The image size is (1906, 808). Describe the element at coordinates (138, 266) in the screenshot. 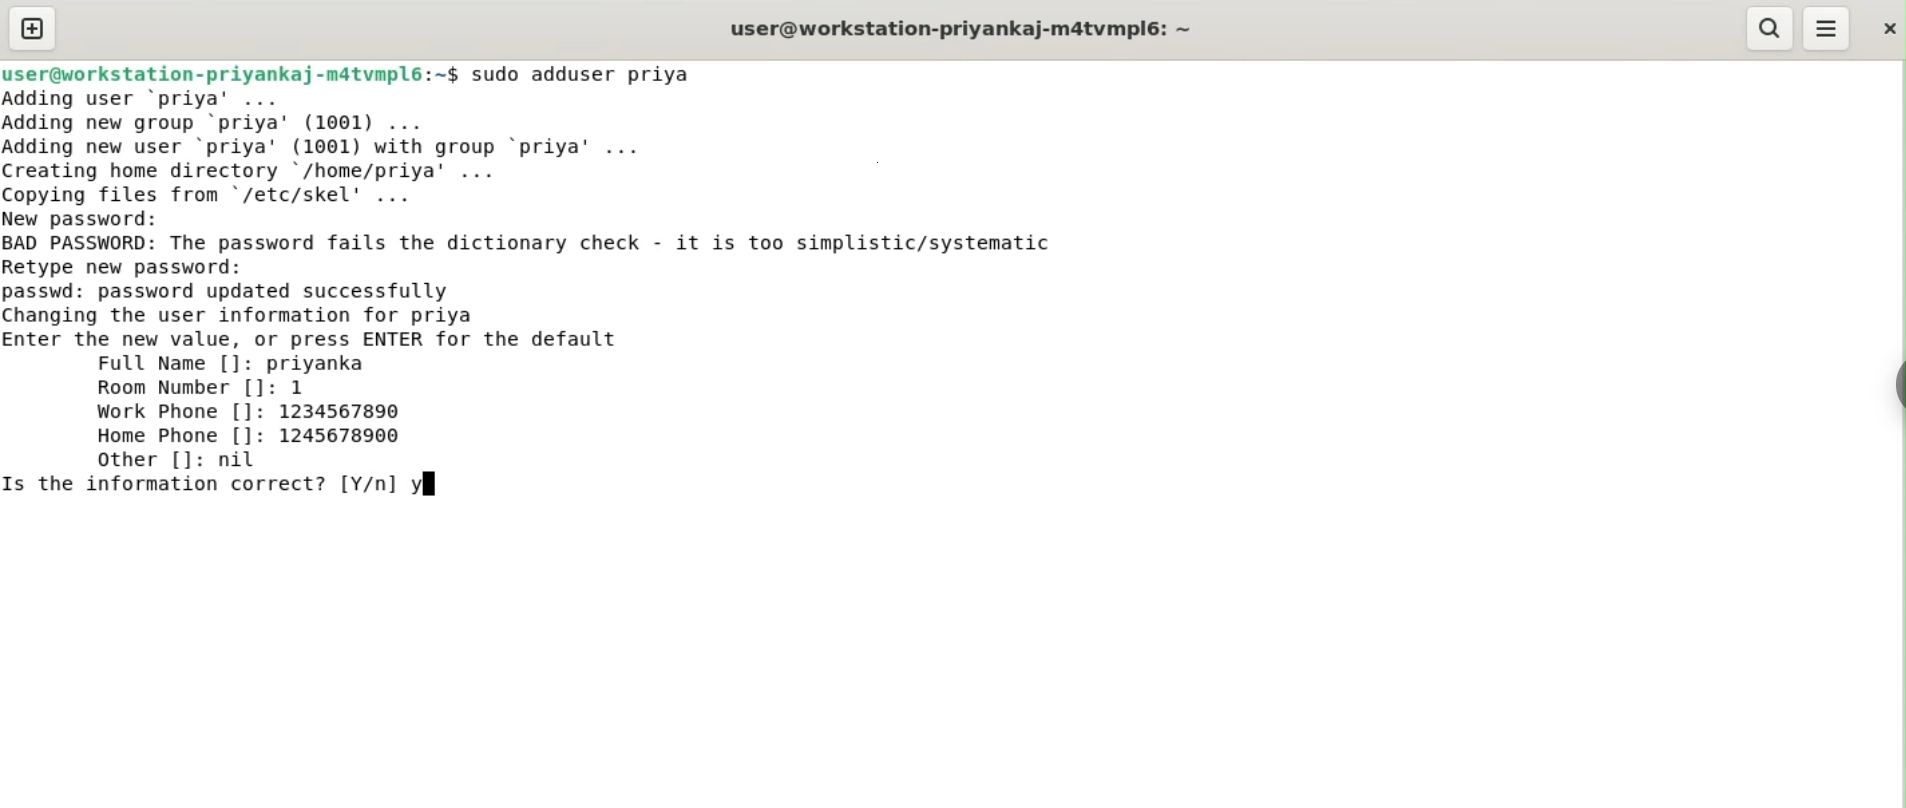

I see `retype new password:` at that location.